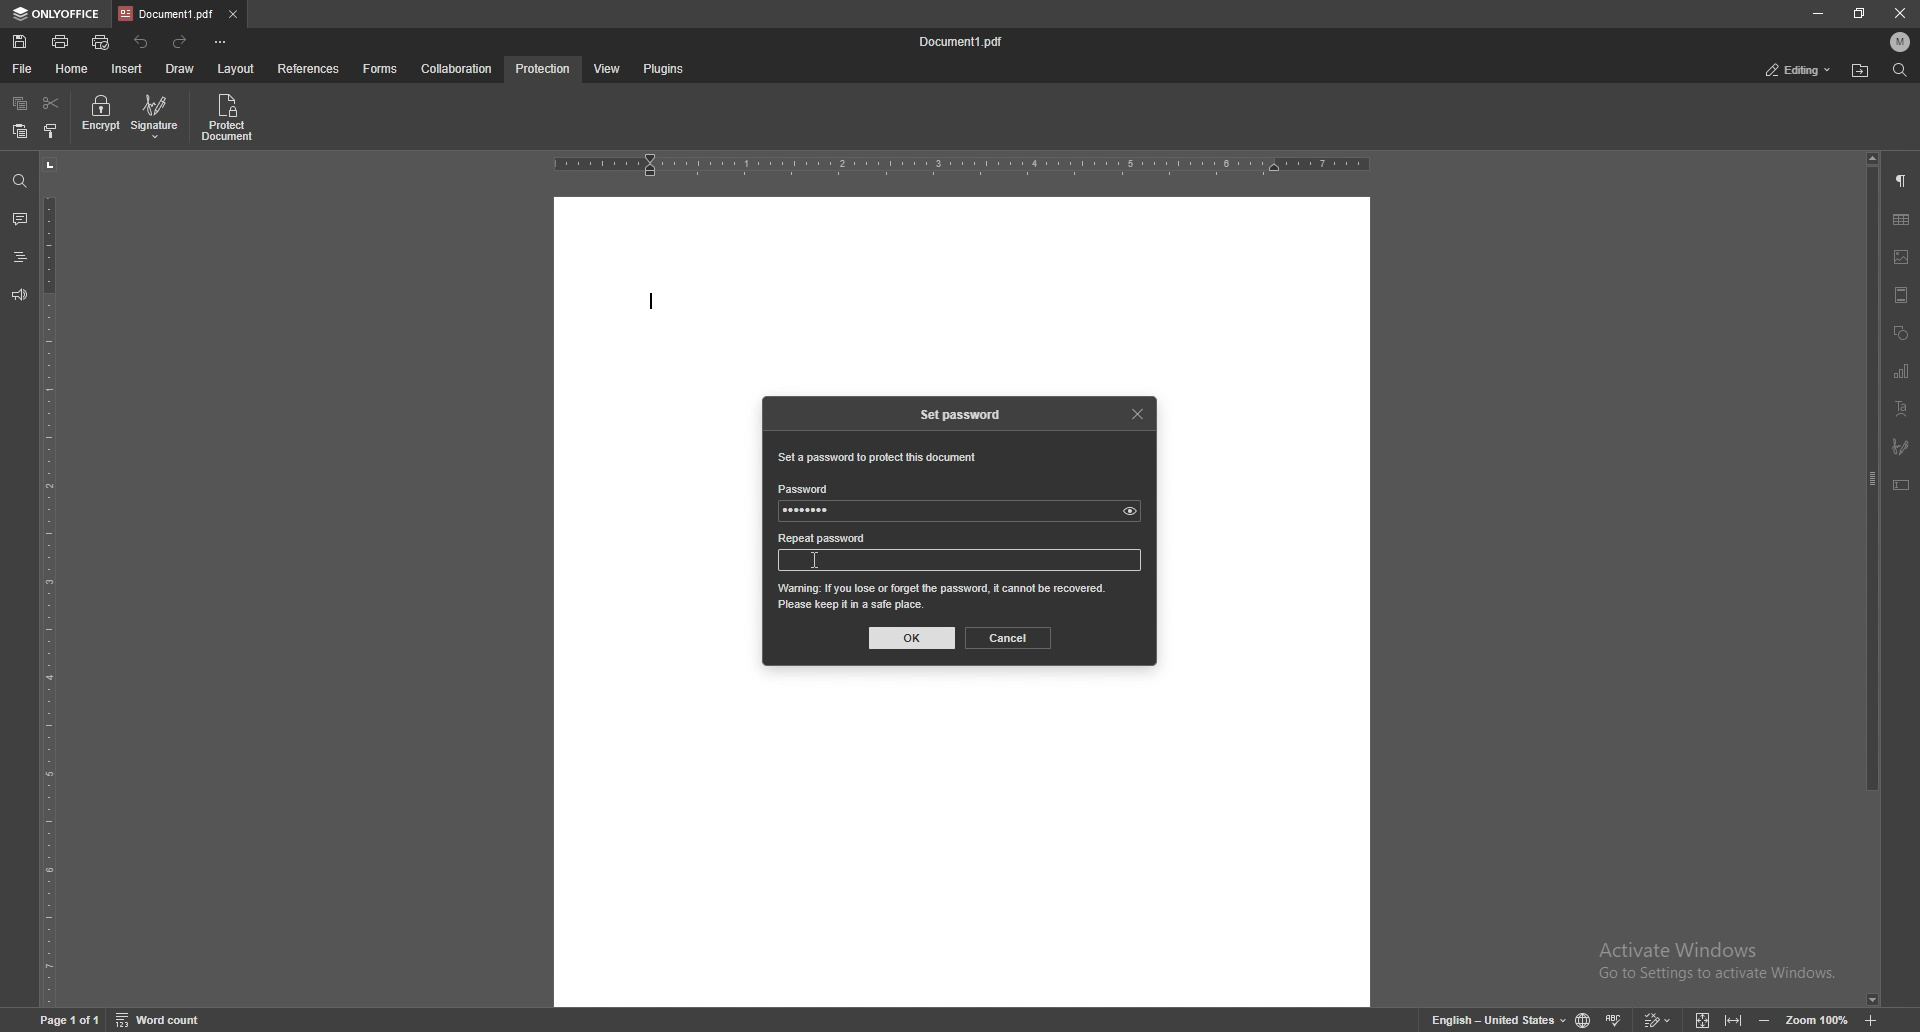 This screenshot has width=1920, height=1032. Describe the element at coordinates (964, 42) in the screenshot. I see `file name` at that location.